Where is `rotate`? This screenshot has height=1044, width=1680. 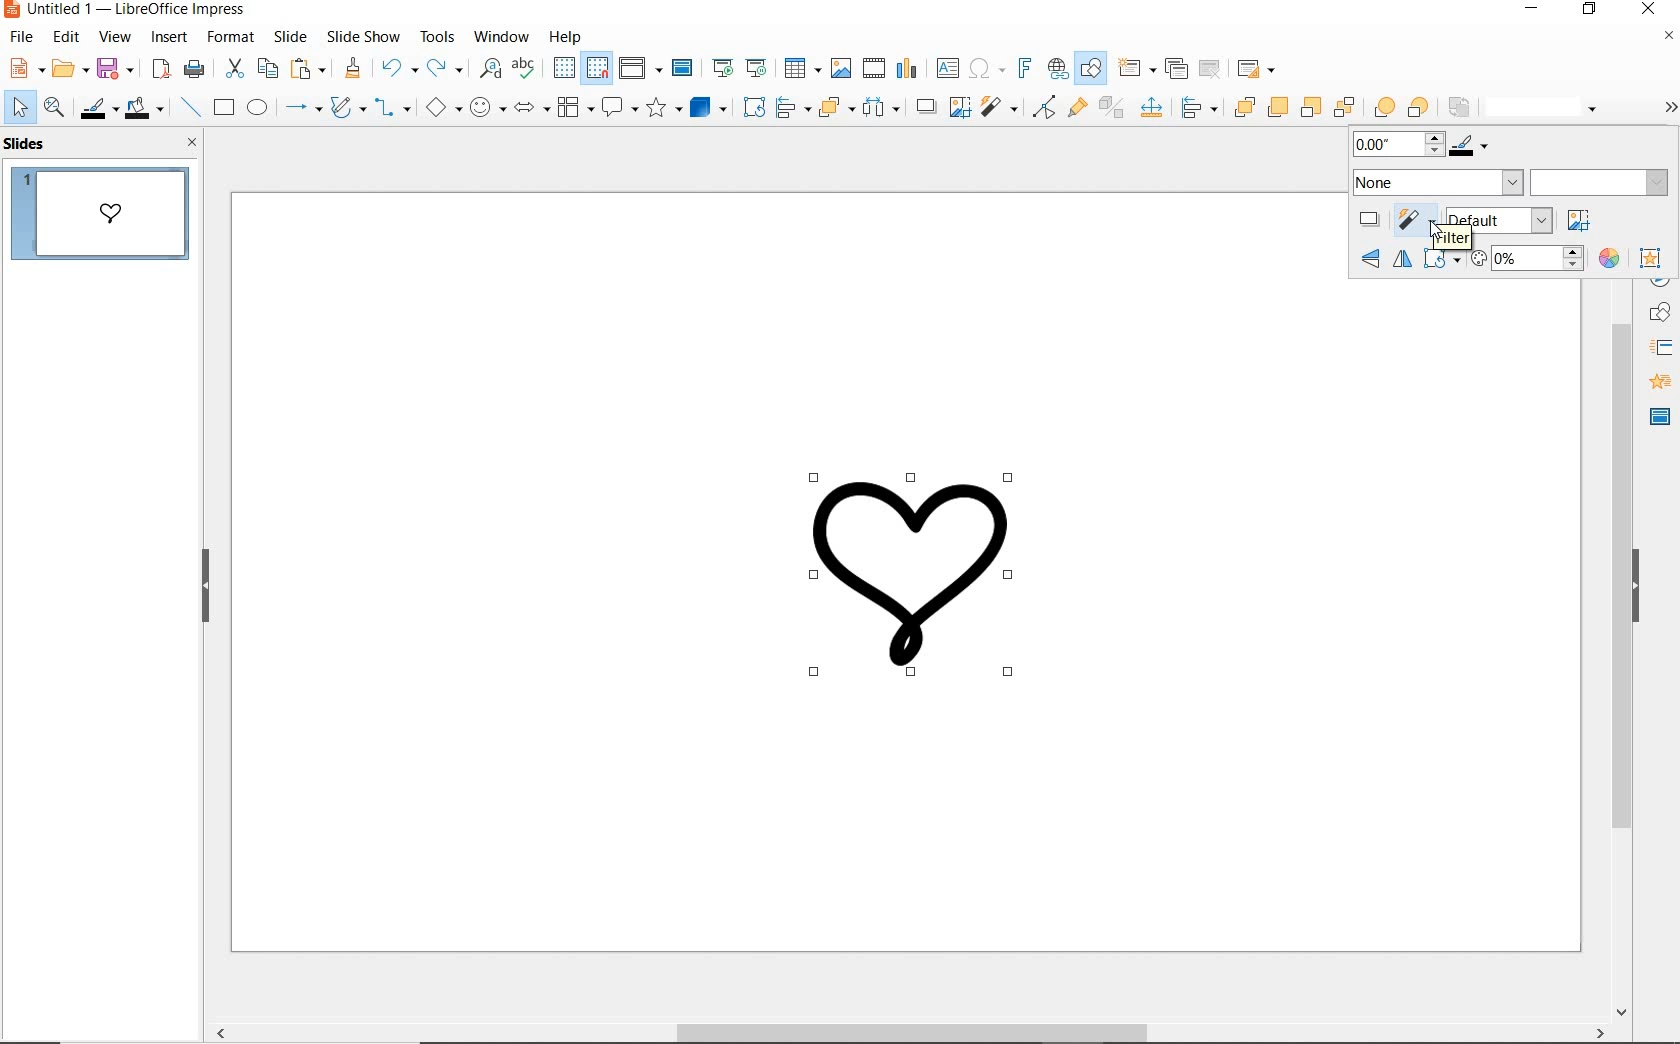 rotate is located at coordinates (754, 107).